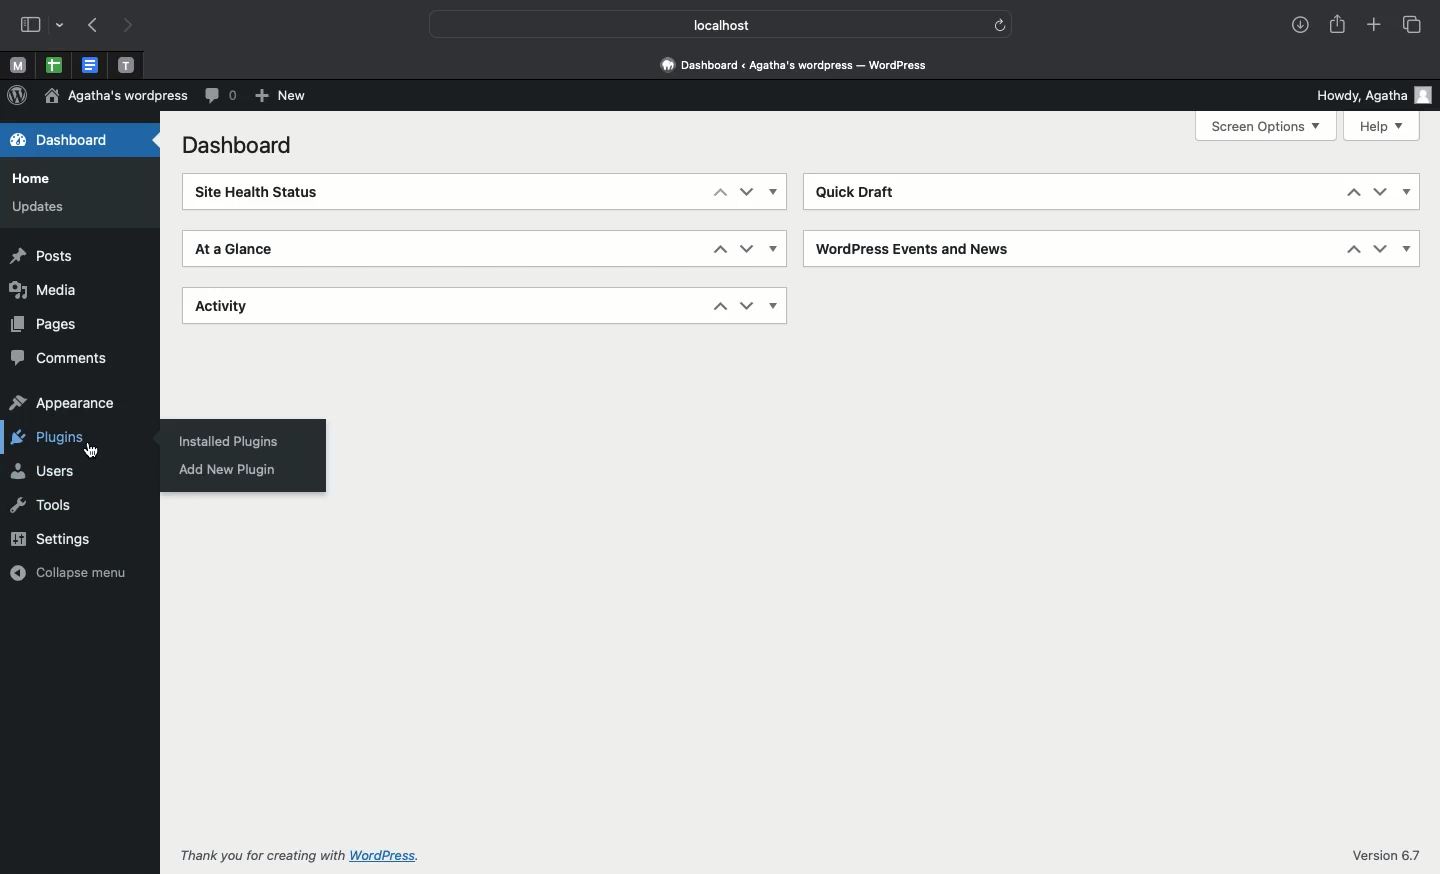 The image size is (1440, 874). I want to click on Site health status, so click(260, 193).